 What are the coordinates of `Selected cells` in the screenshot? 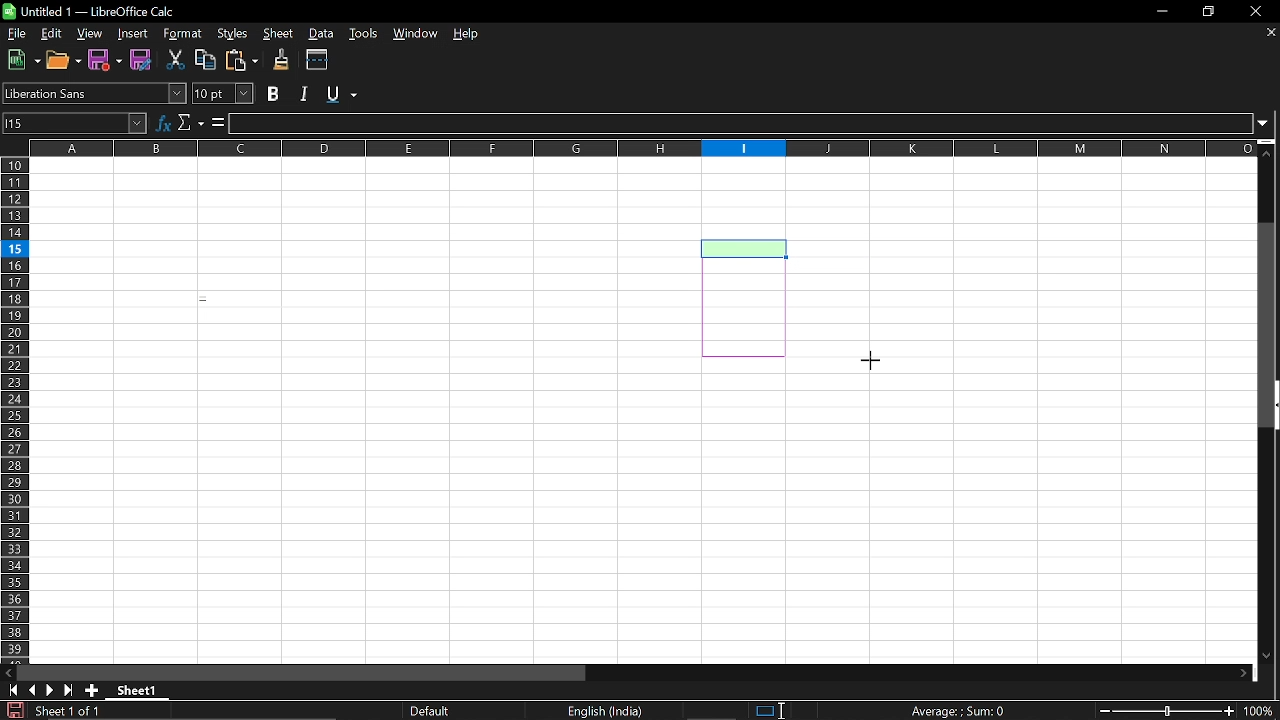 It's located at (745, 297).